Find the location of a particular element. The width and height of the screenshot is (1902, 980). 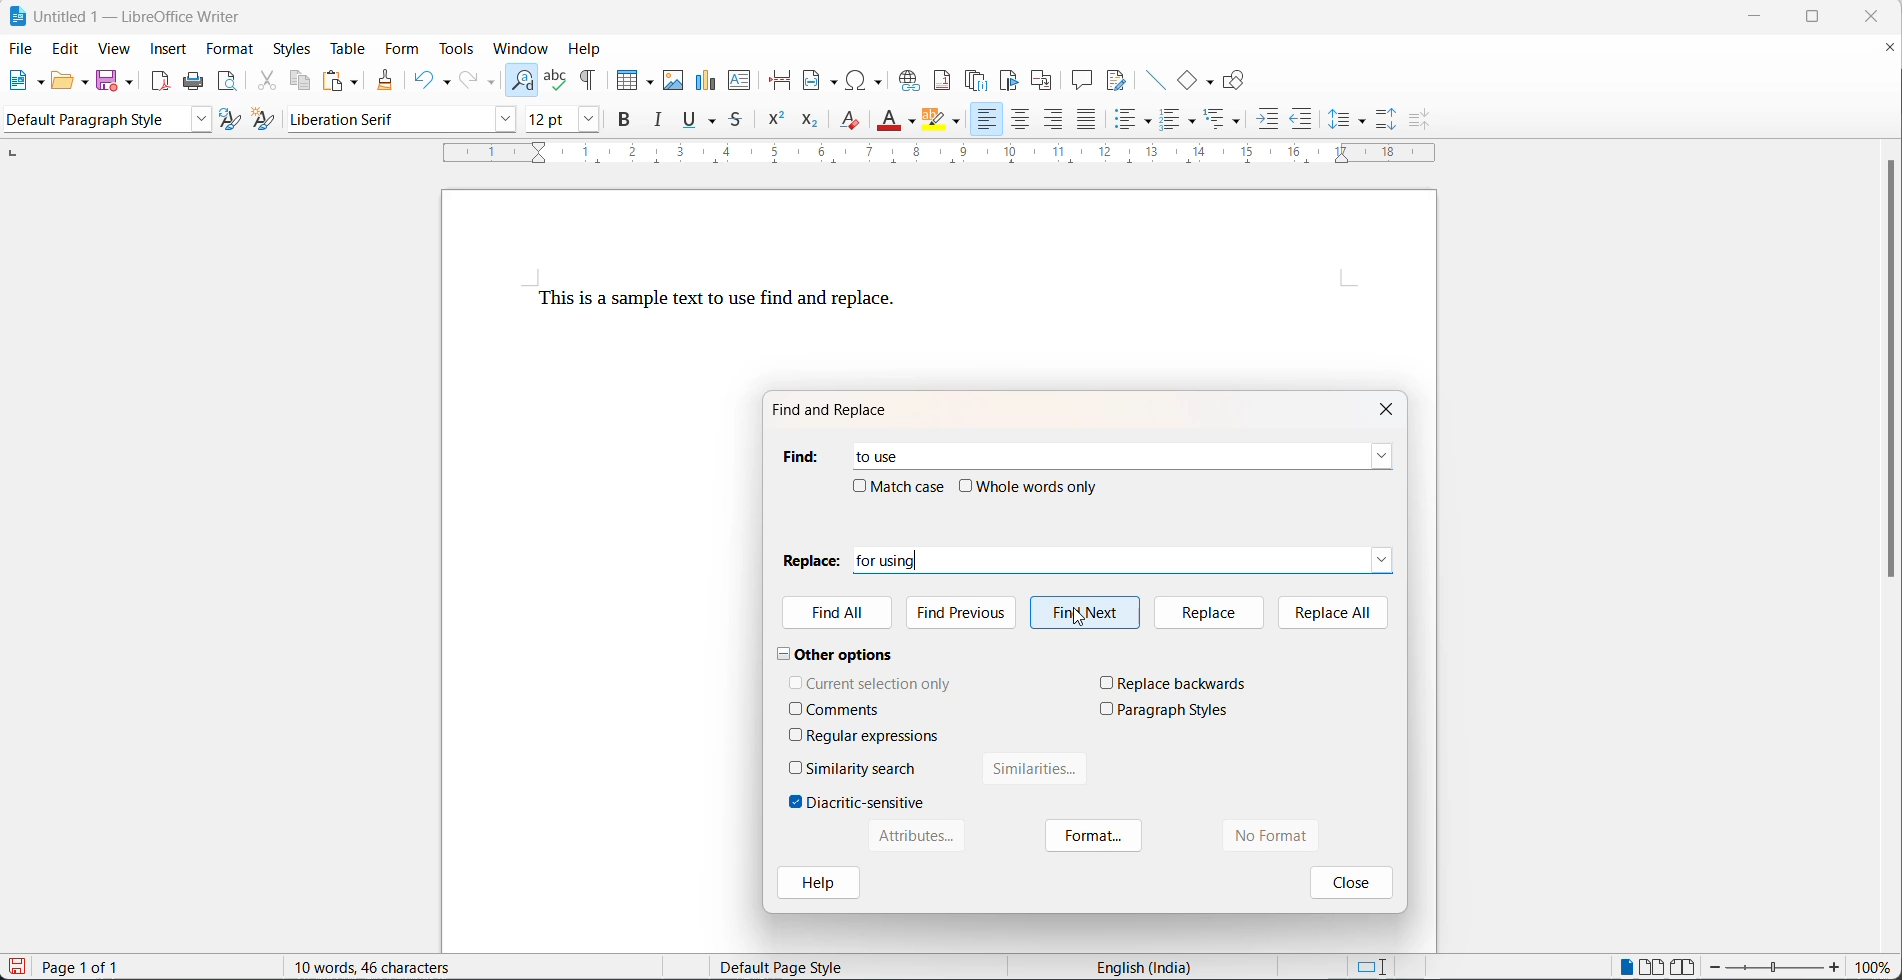

italic is located at coordinates (662, 123).